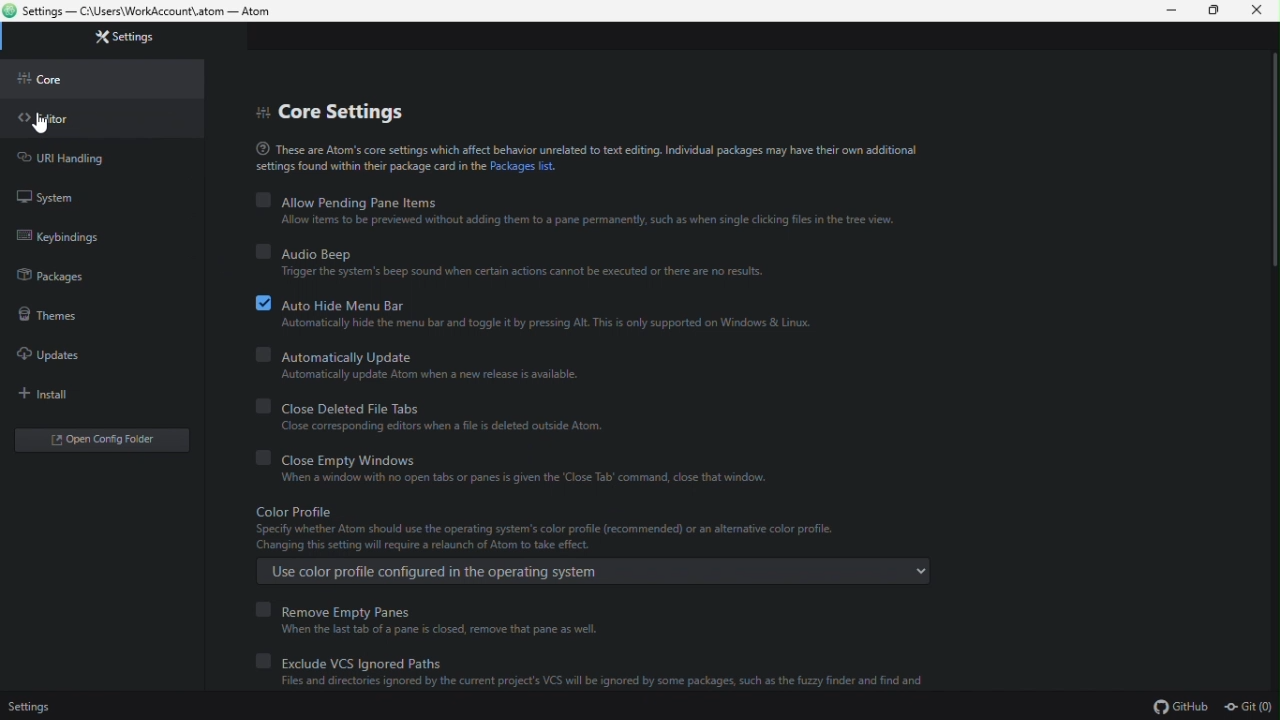 Image resolution: width=1280 pixels, height=720 pixels. Describe the element at coordinates (1250, 706) in the screenshot. I see `git` at that location.